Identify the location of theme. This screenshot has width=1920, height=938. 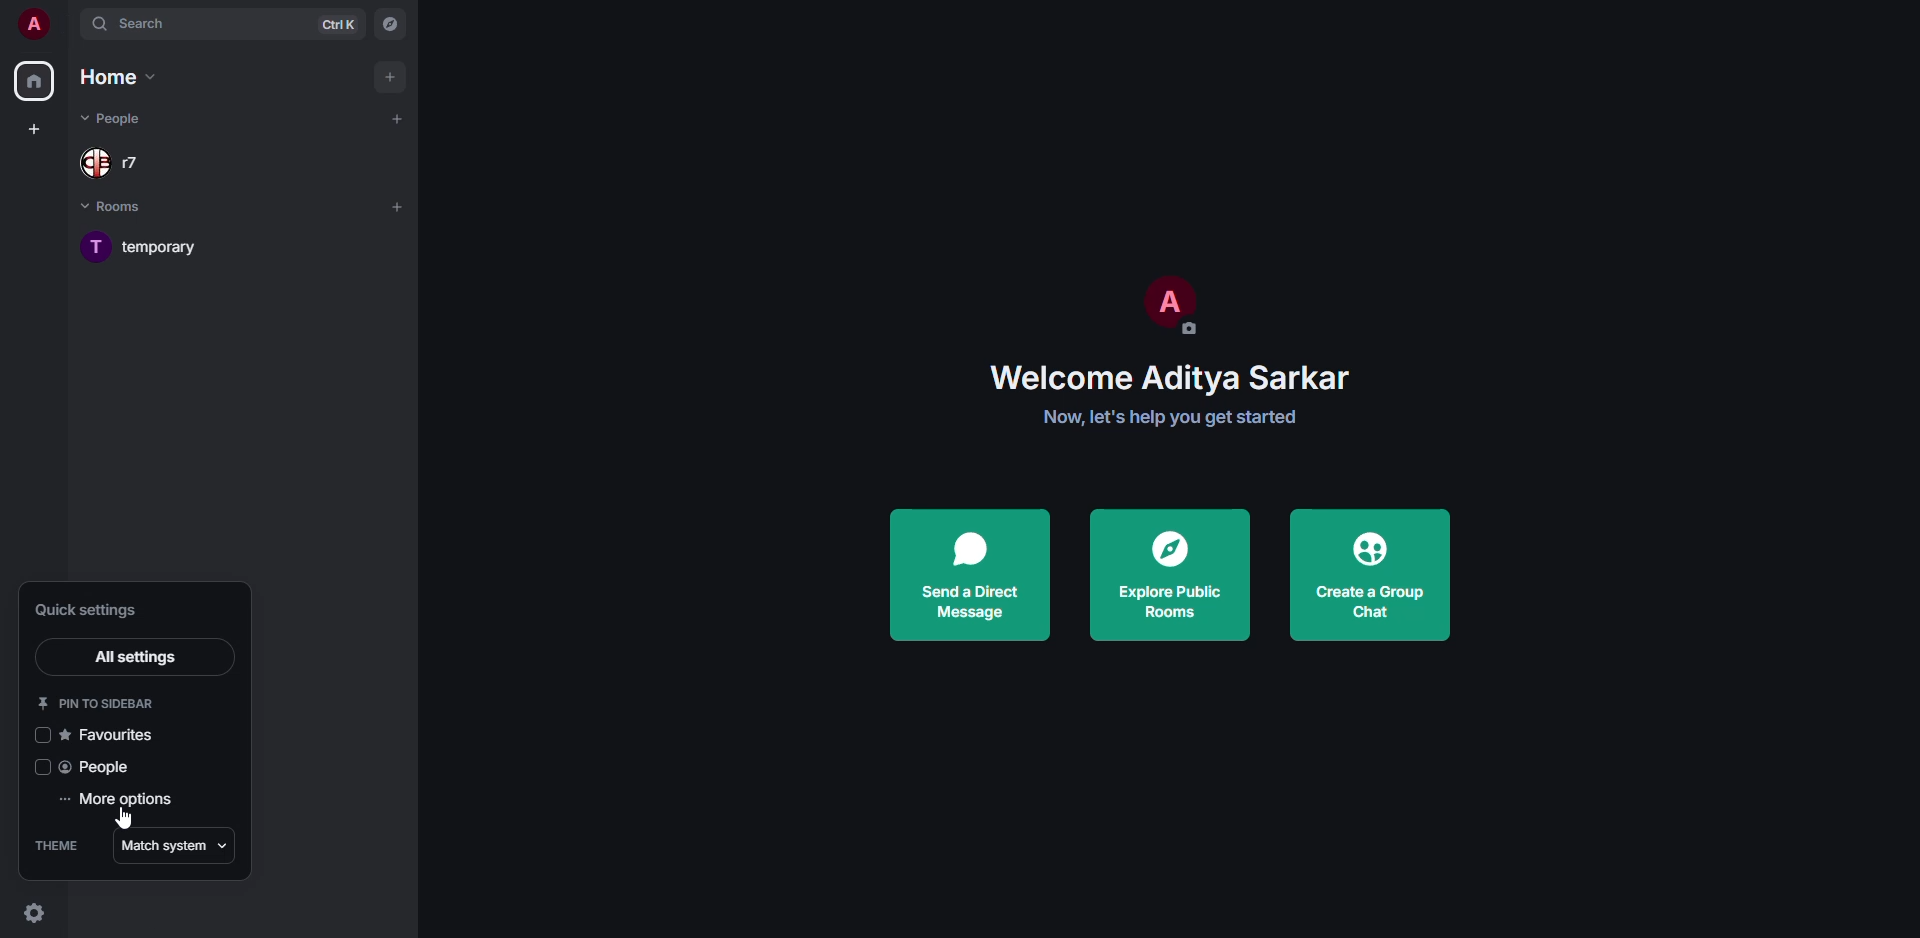
(56, 845).